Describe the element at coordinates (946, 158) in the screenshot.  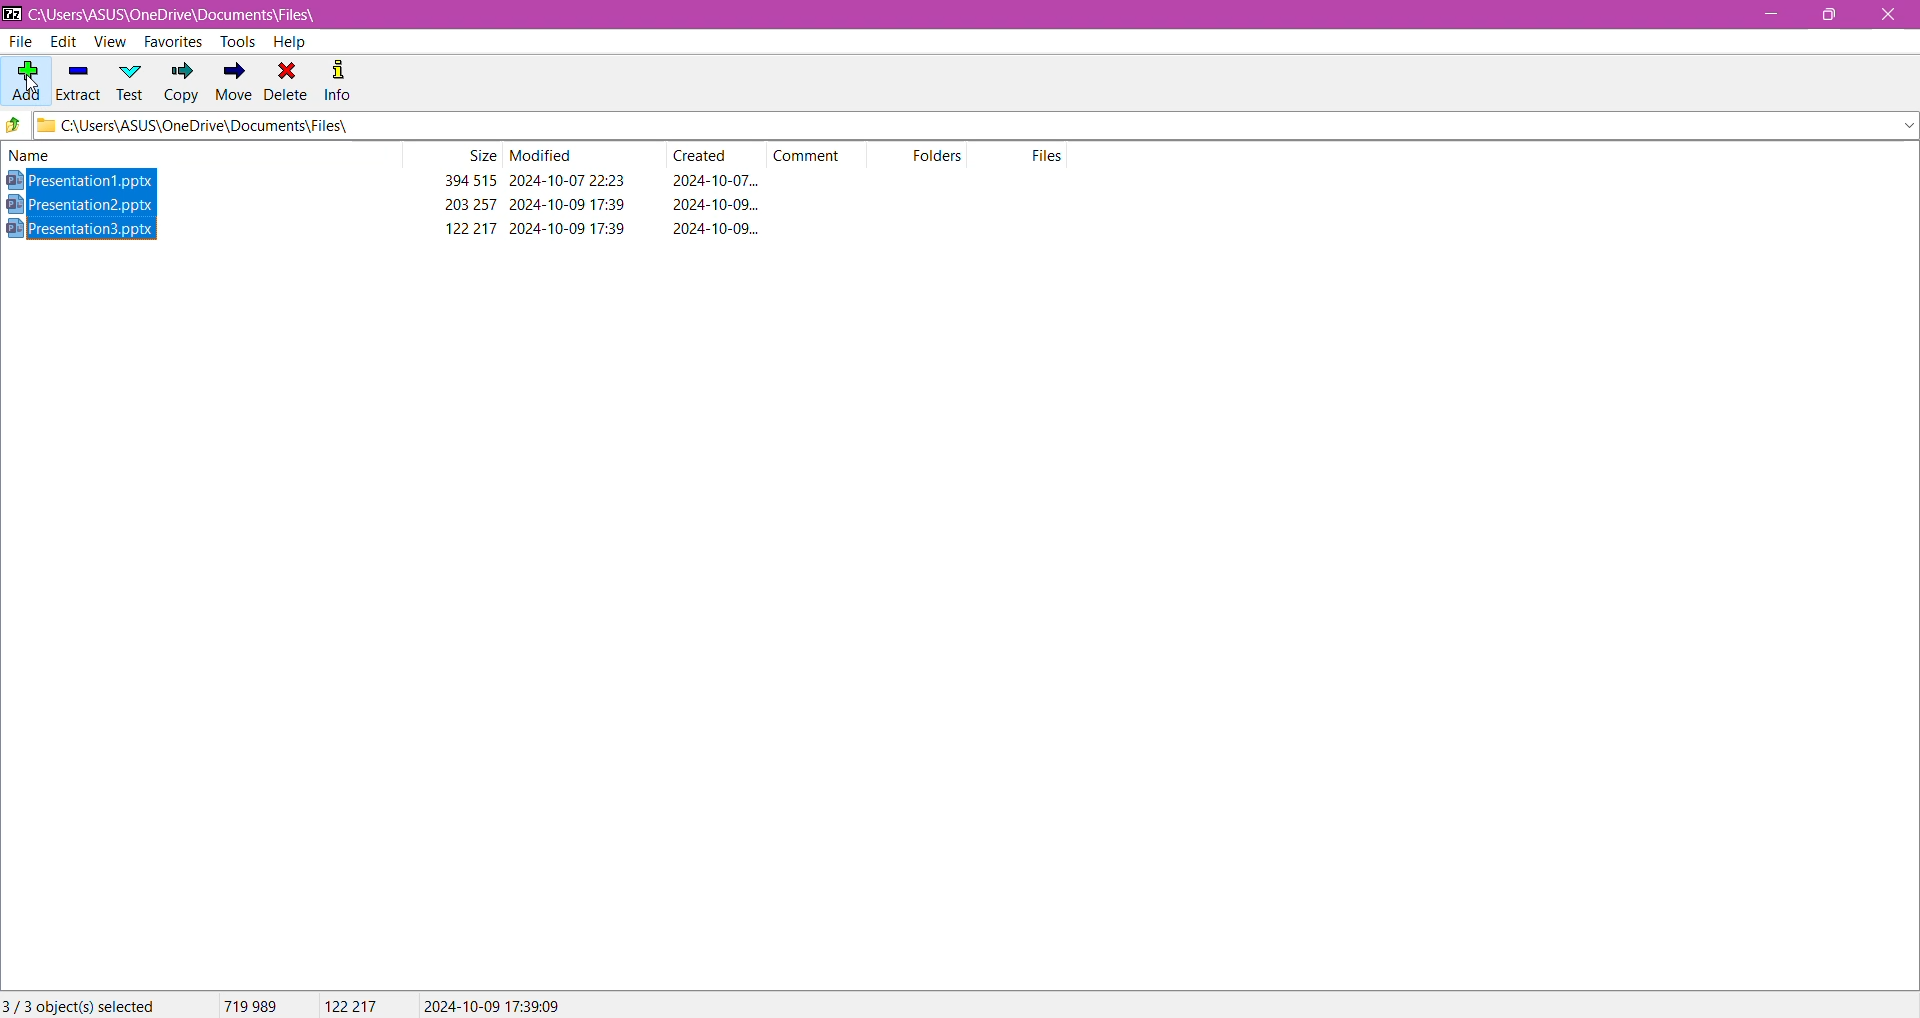
I see `Folders` at that location.